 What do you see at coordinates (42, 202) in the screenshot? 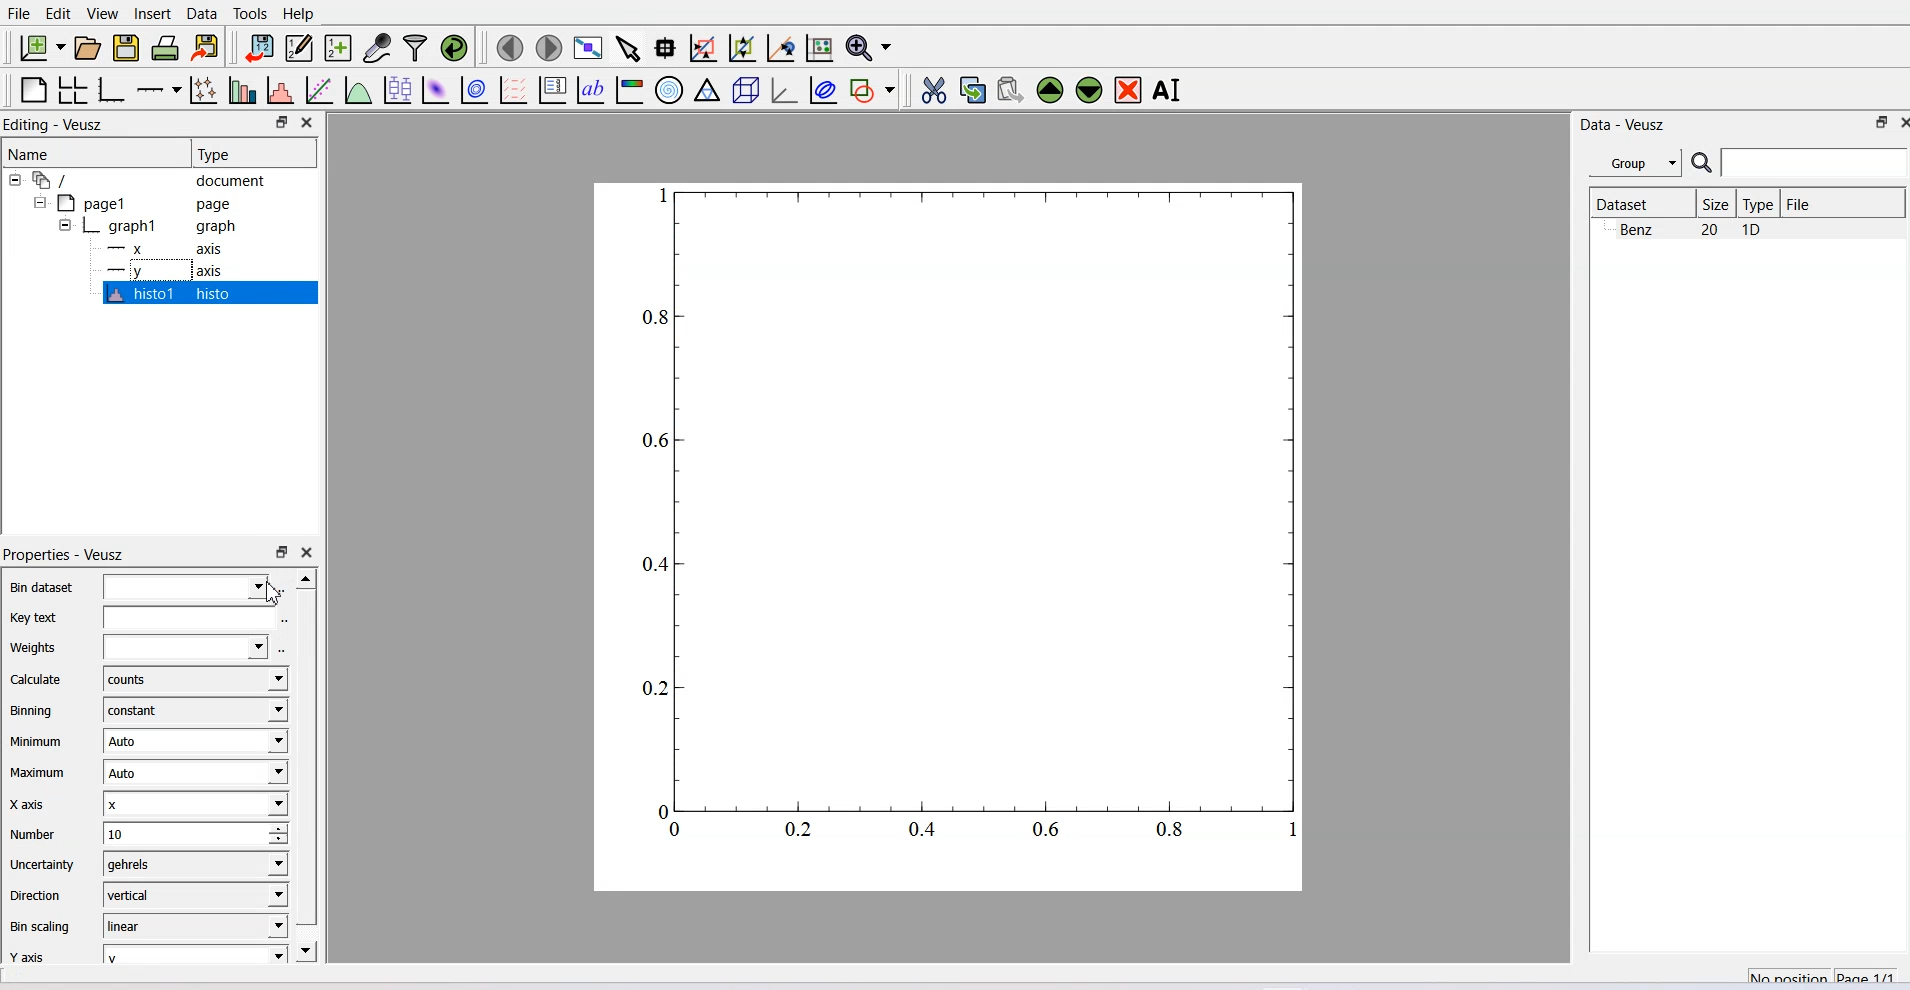
I see `Collapse` at bounding box center [42, 202].